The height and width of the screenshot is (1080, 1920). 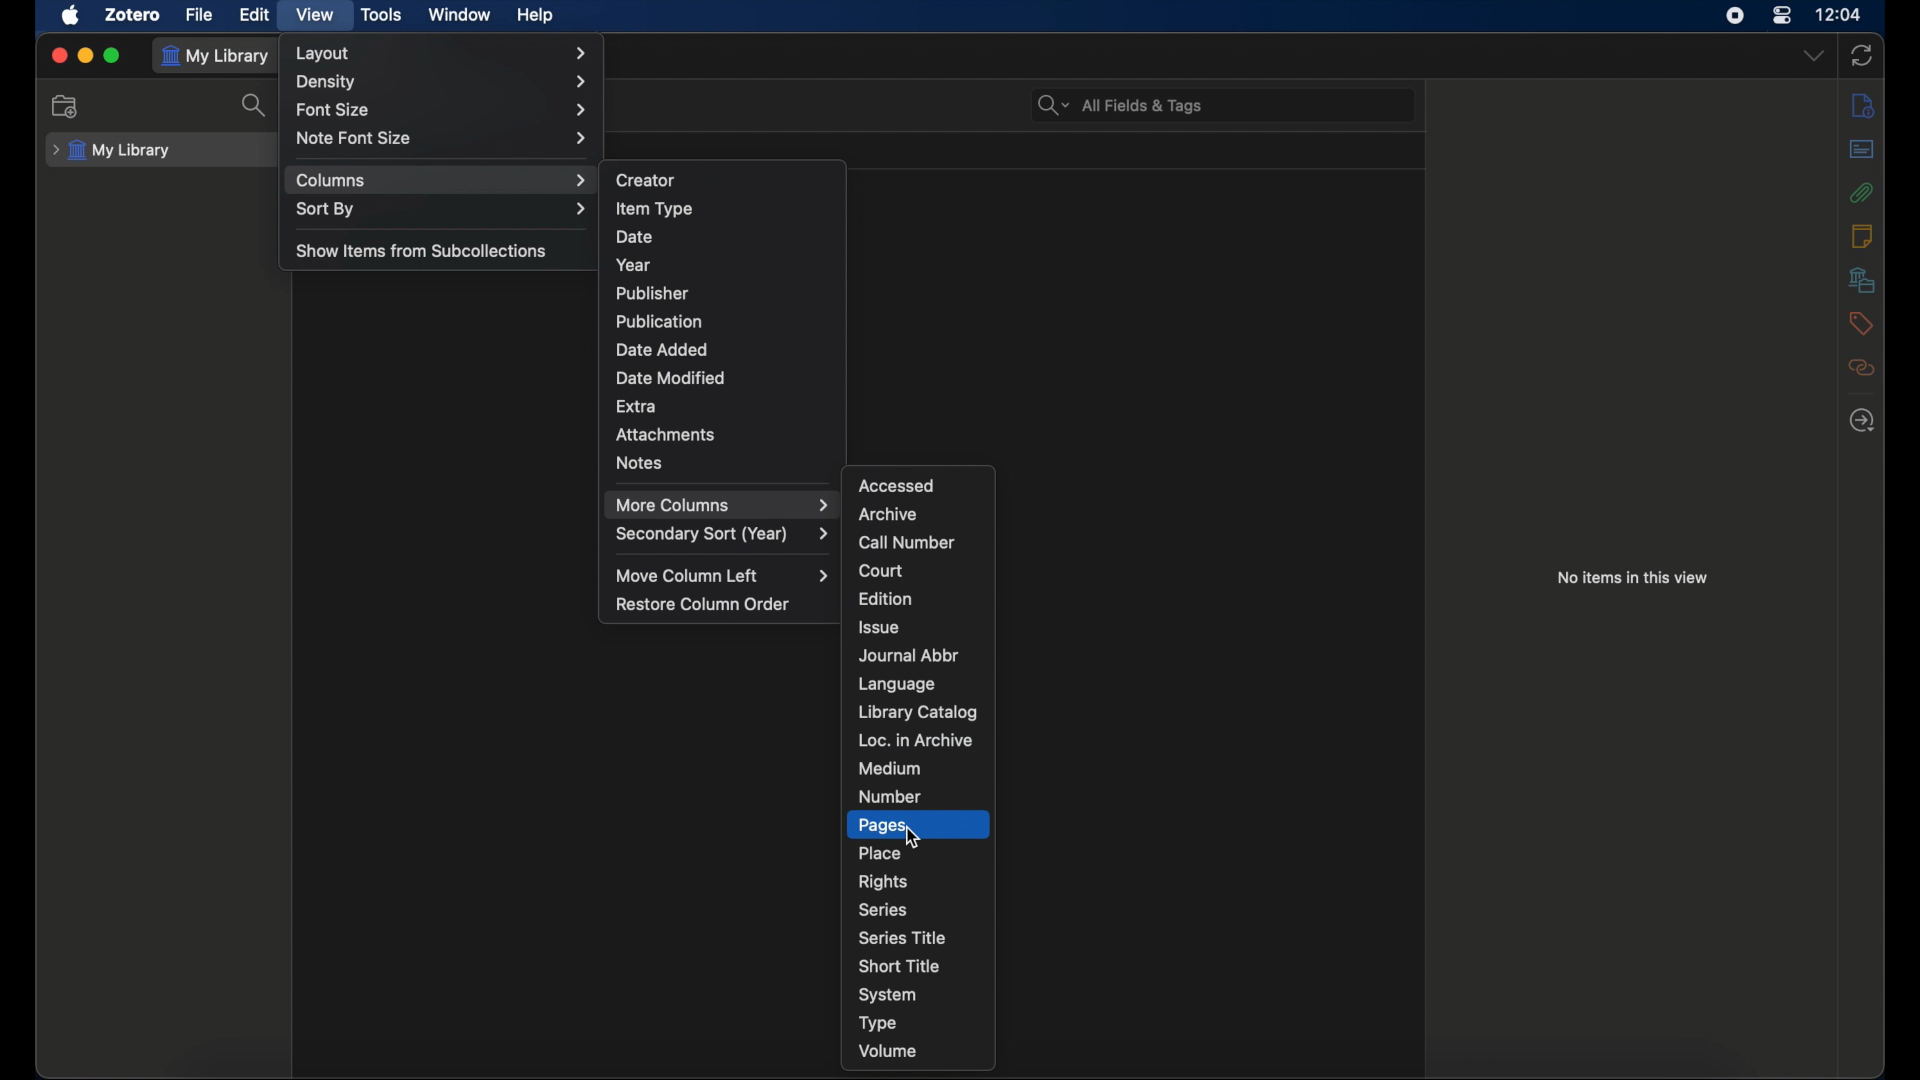 What do you see at coordinates (134, 14) in the screenshot?
I see `zotero` at bounding box center [134, 14].